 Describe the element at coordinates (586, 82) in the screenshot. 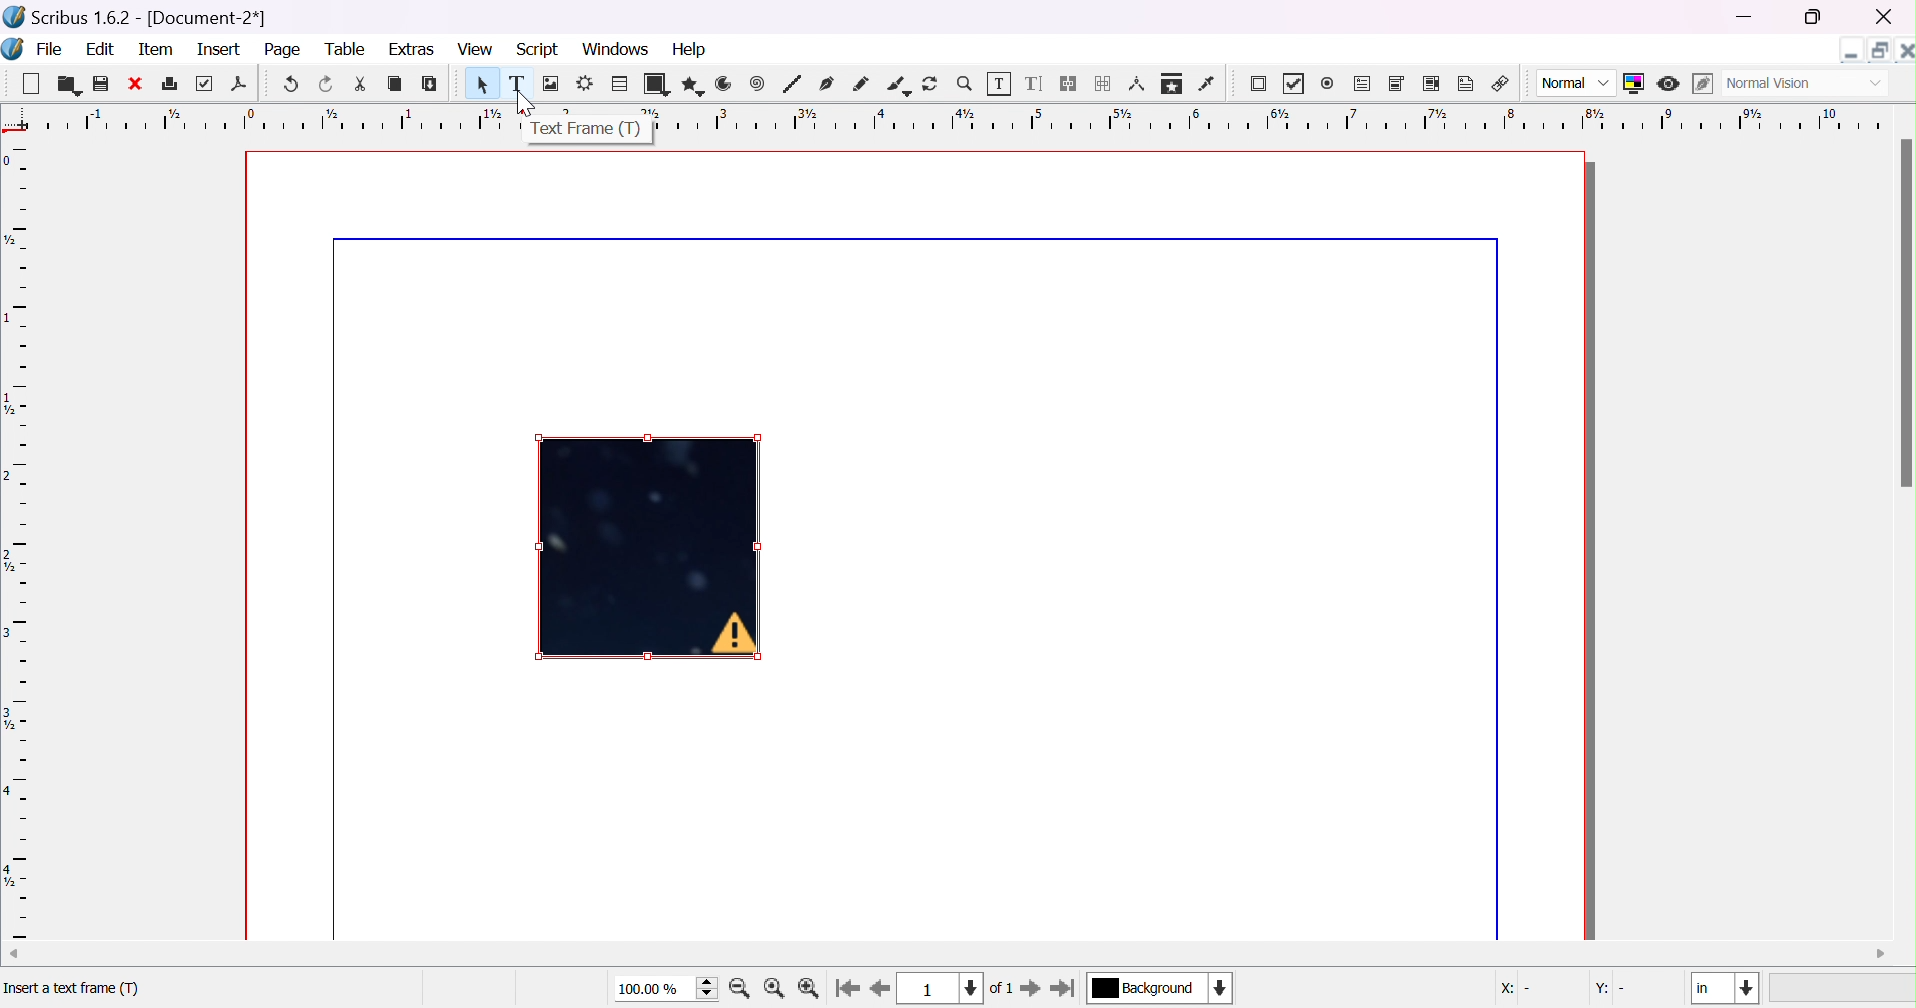

I see `render frame` at that location.